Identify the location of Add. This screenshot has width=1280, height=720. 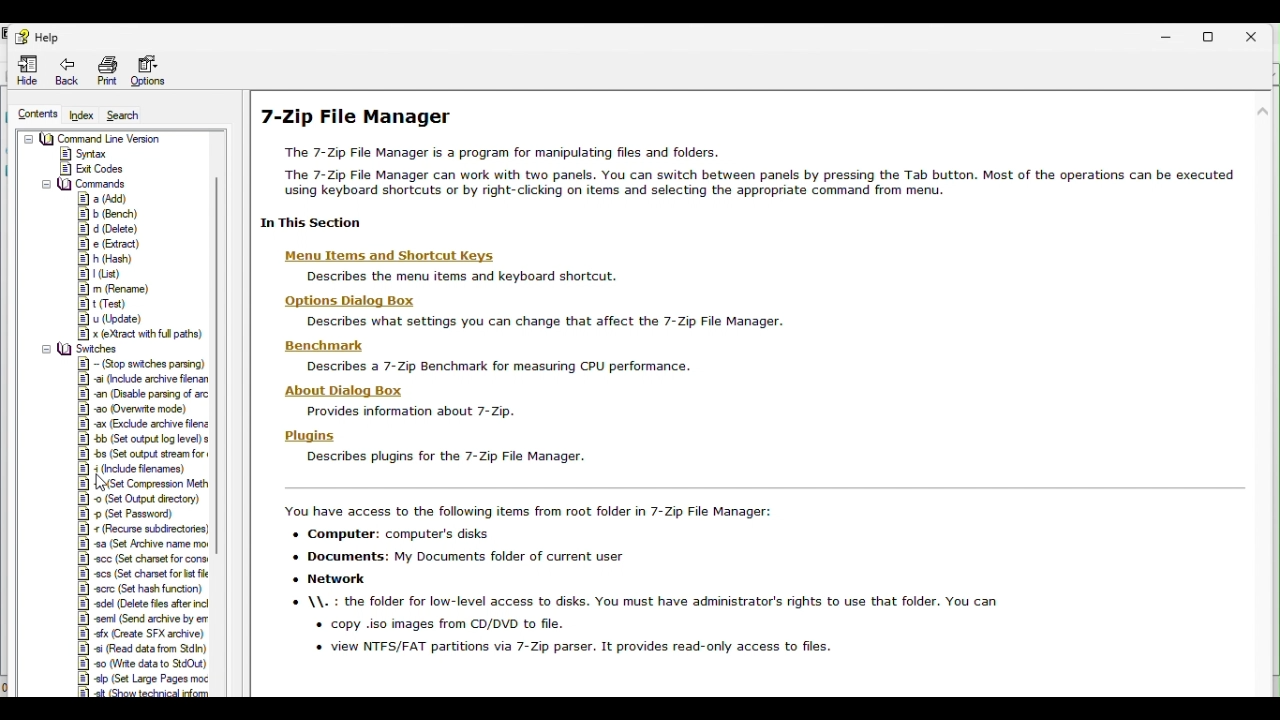
(106, 199).